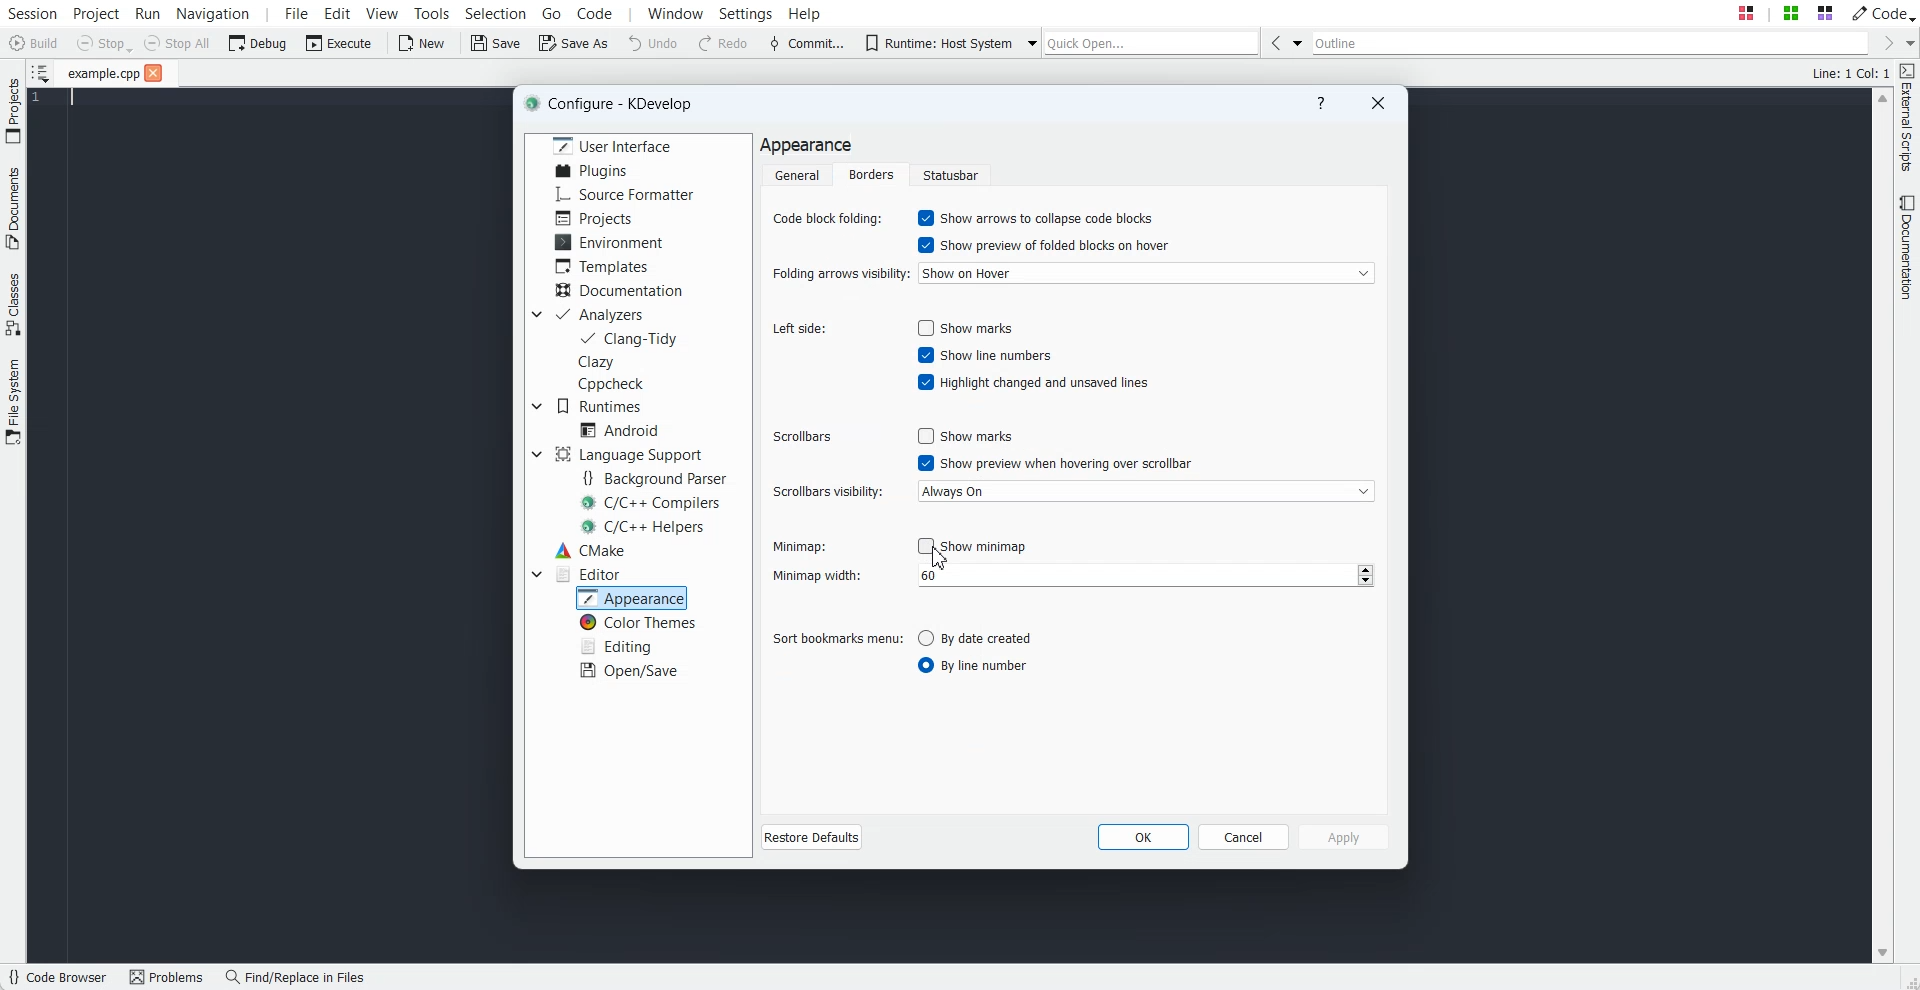 This screenshot has height=990, width=1920. Describe the element at coordinates (1882, 954) in the screenshot. I see `Scroll down` at that location.